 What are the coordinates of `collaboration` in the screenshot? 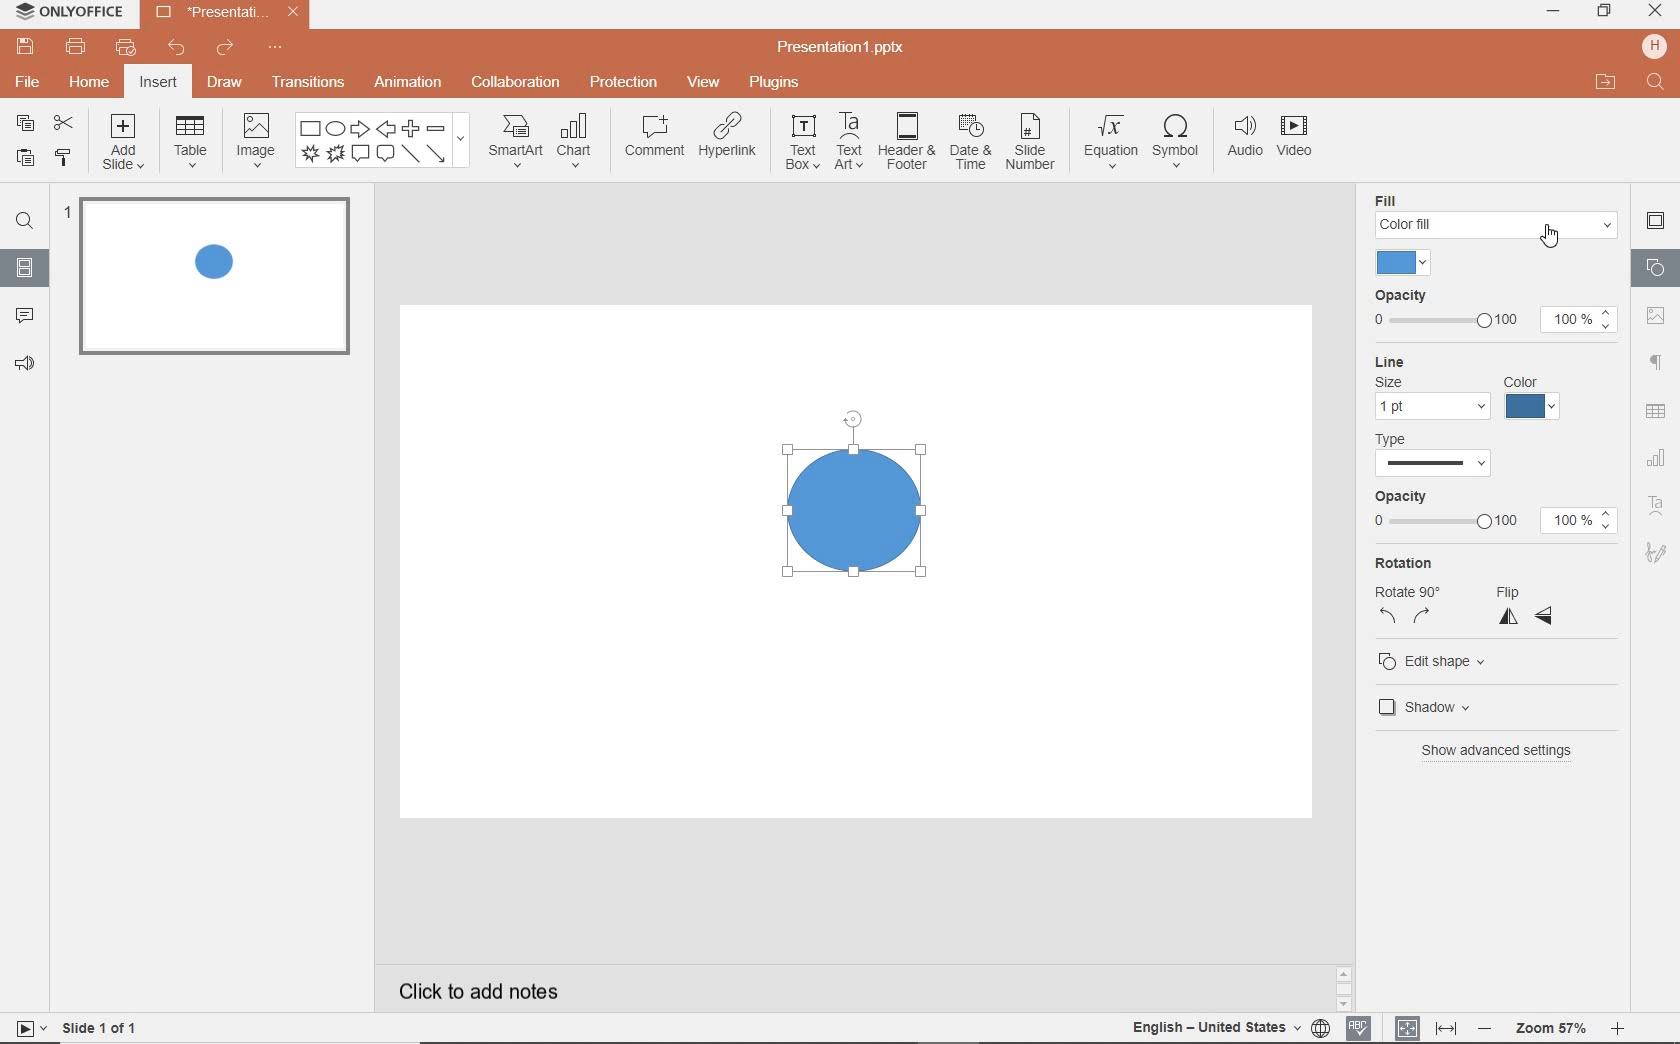 It's located at (517, 84).